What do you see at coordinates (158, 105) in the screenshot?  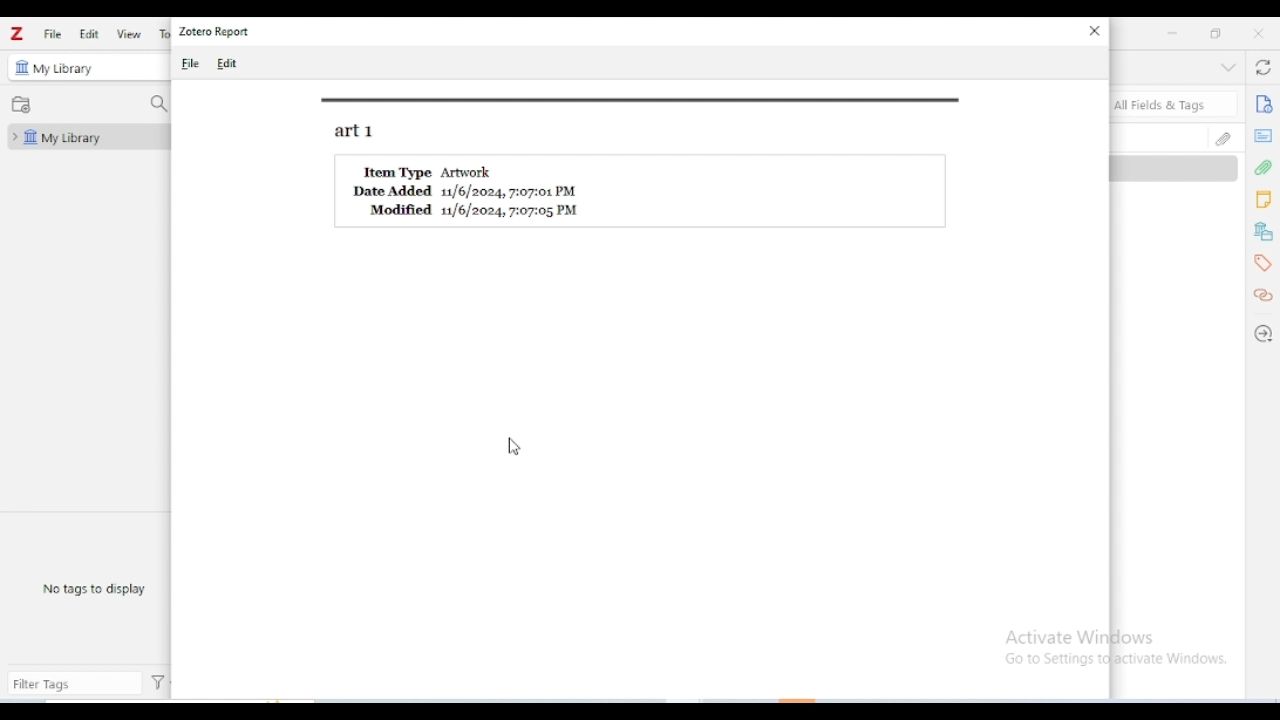 I see `filter collections` at bounding box center [158, 105].